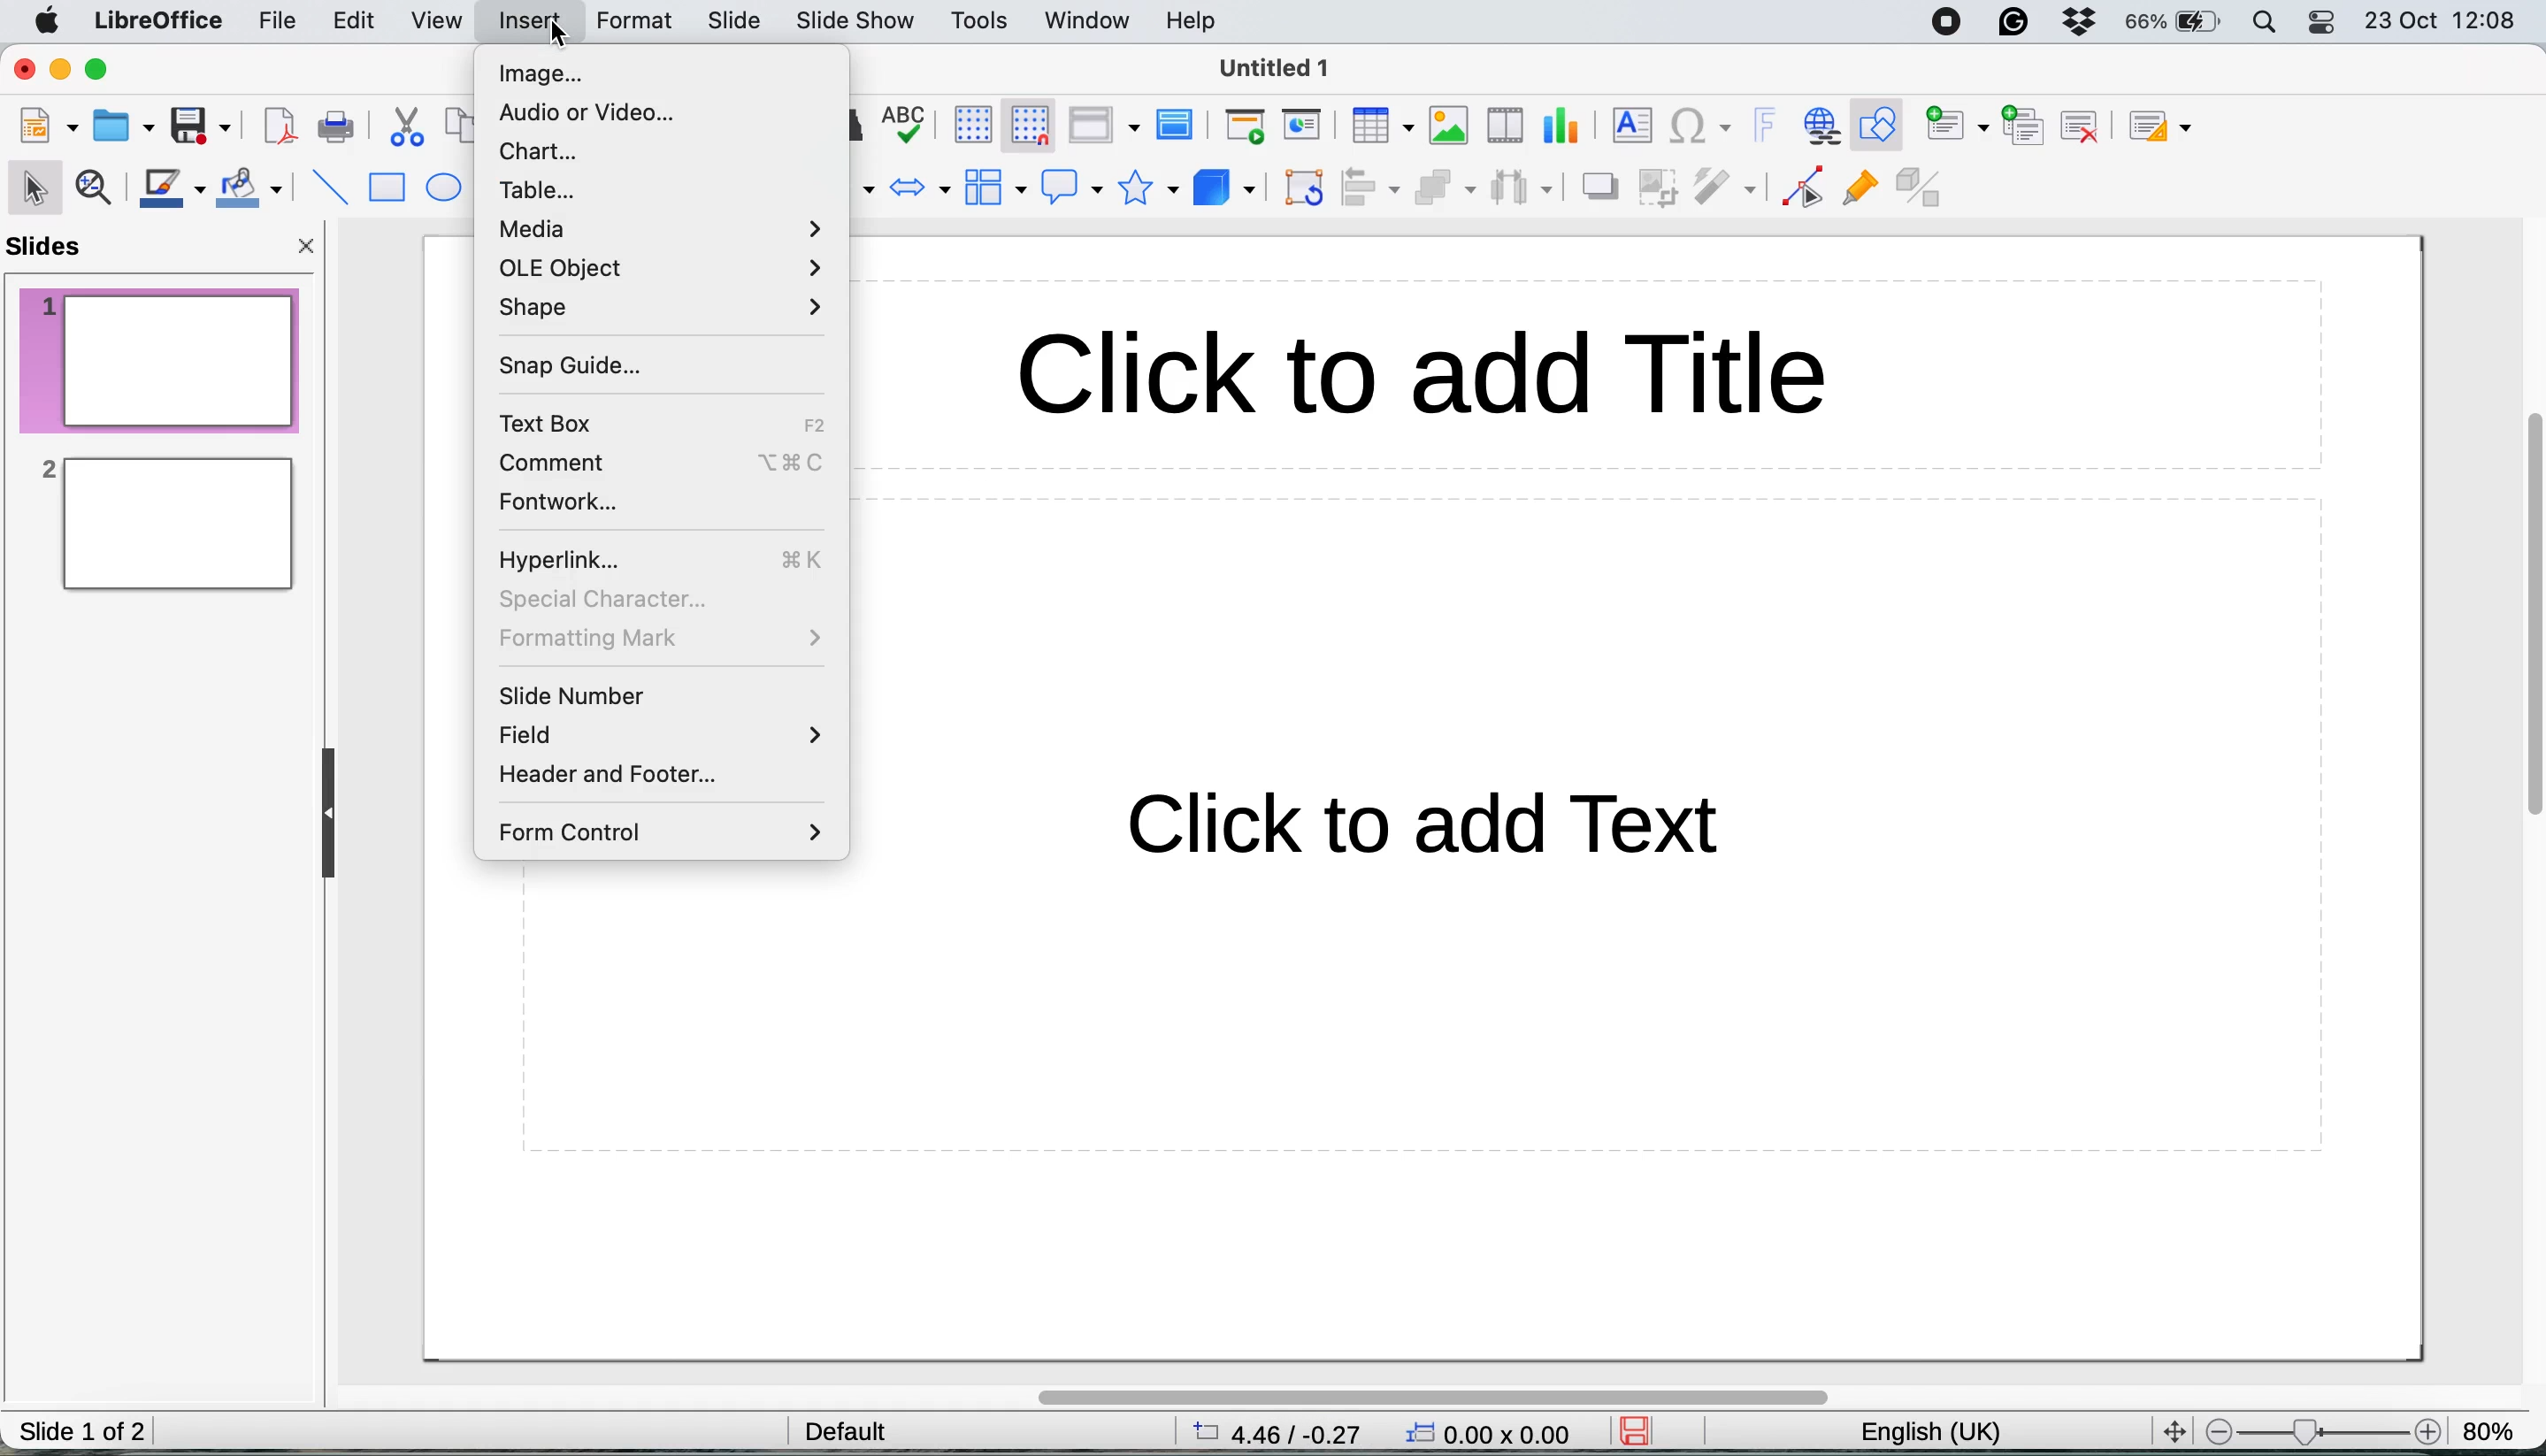 This screenshot has width=2546, height=1456. Describe the element at coordinates (1954, 22) in the screenshot. I see `screen recorder` at that location.